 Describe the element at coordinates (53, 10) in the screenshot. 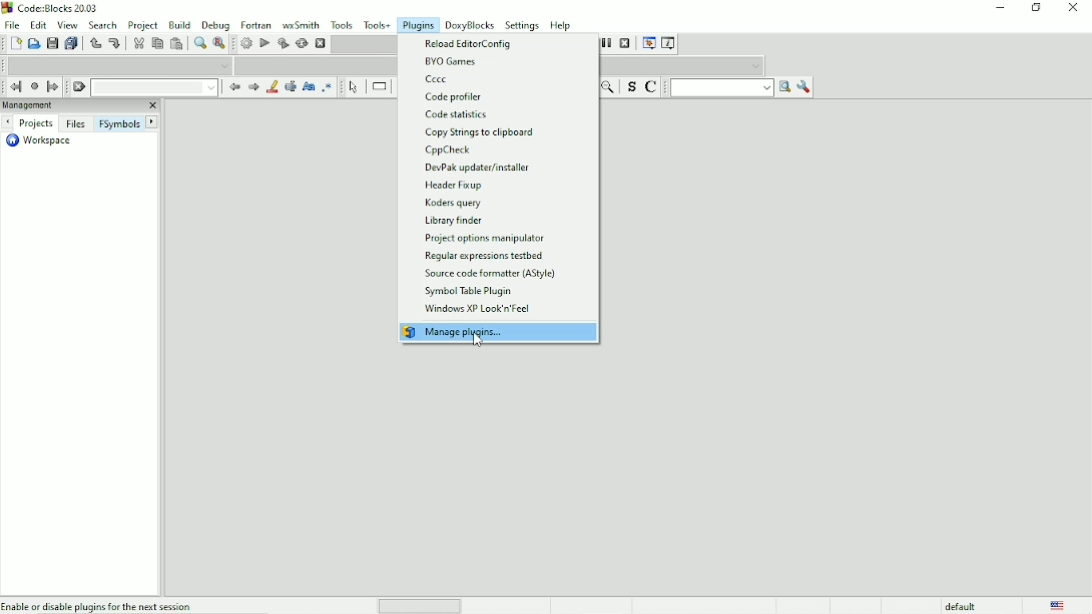

I see `Title` at that location.